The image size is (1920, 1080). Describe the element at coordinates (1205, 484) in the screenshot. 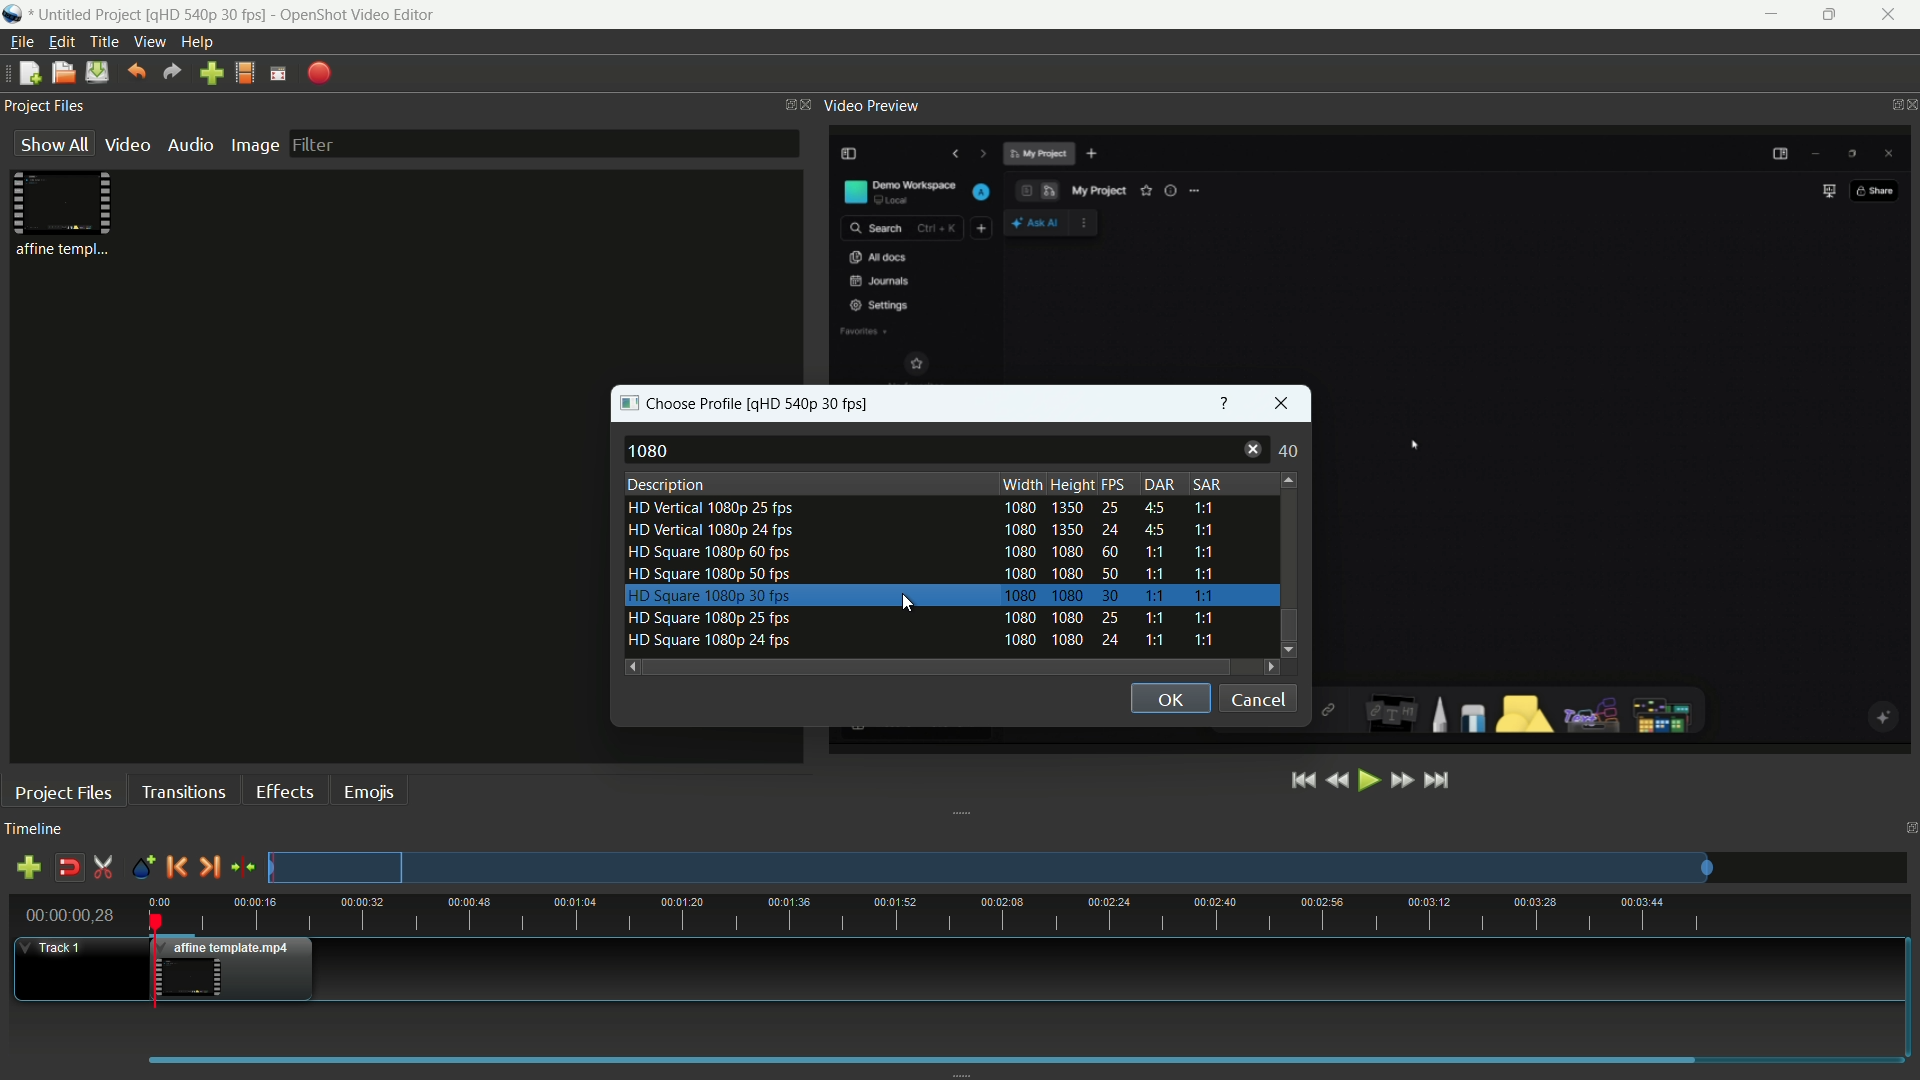

I see `sar` at that location.